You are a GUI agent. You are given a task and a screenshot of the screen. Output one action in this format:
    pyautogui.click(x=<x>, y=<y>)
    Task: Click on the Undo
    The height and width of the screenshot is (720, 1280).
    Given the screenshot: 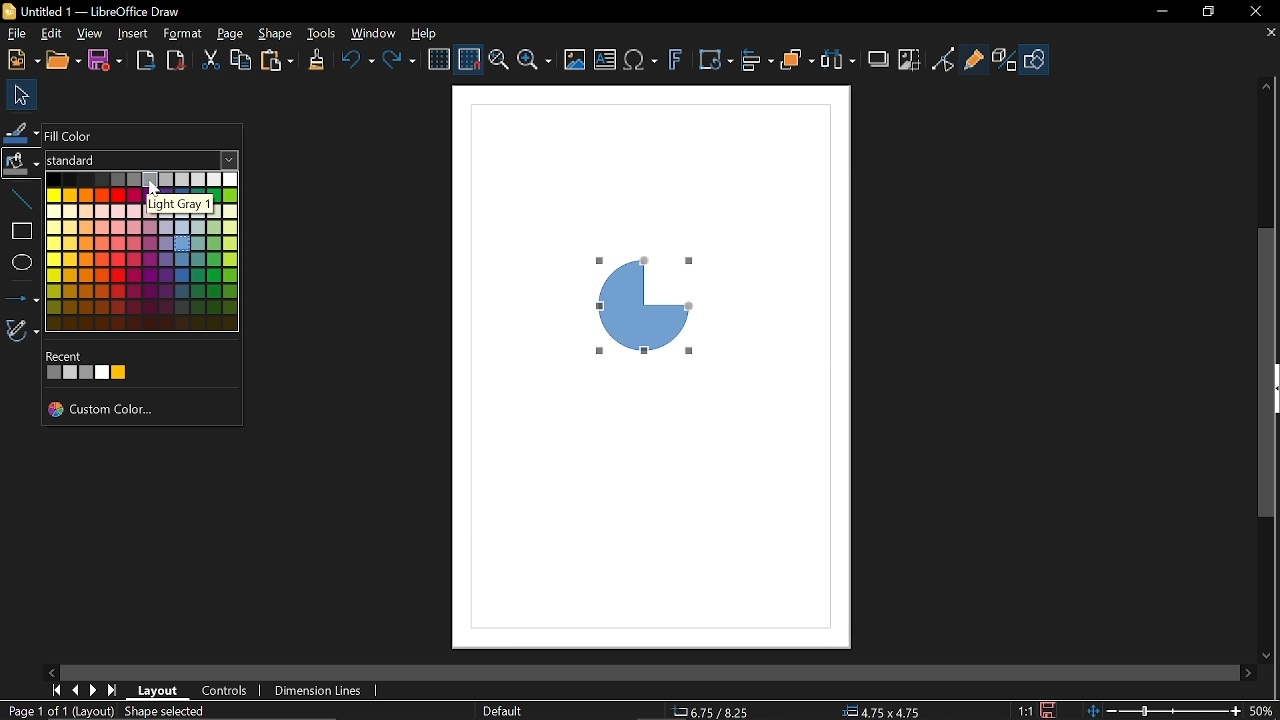 What is the action you would take?
    pyautogui.click(x=356, y=62)
    